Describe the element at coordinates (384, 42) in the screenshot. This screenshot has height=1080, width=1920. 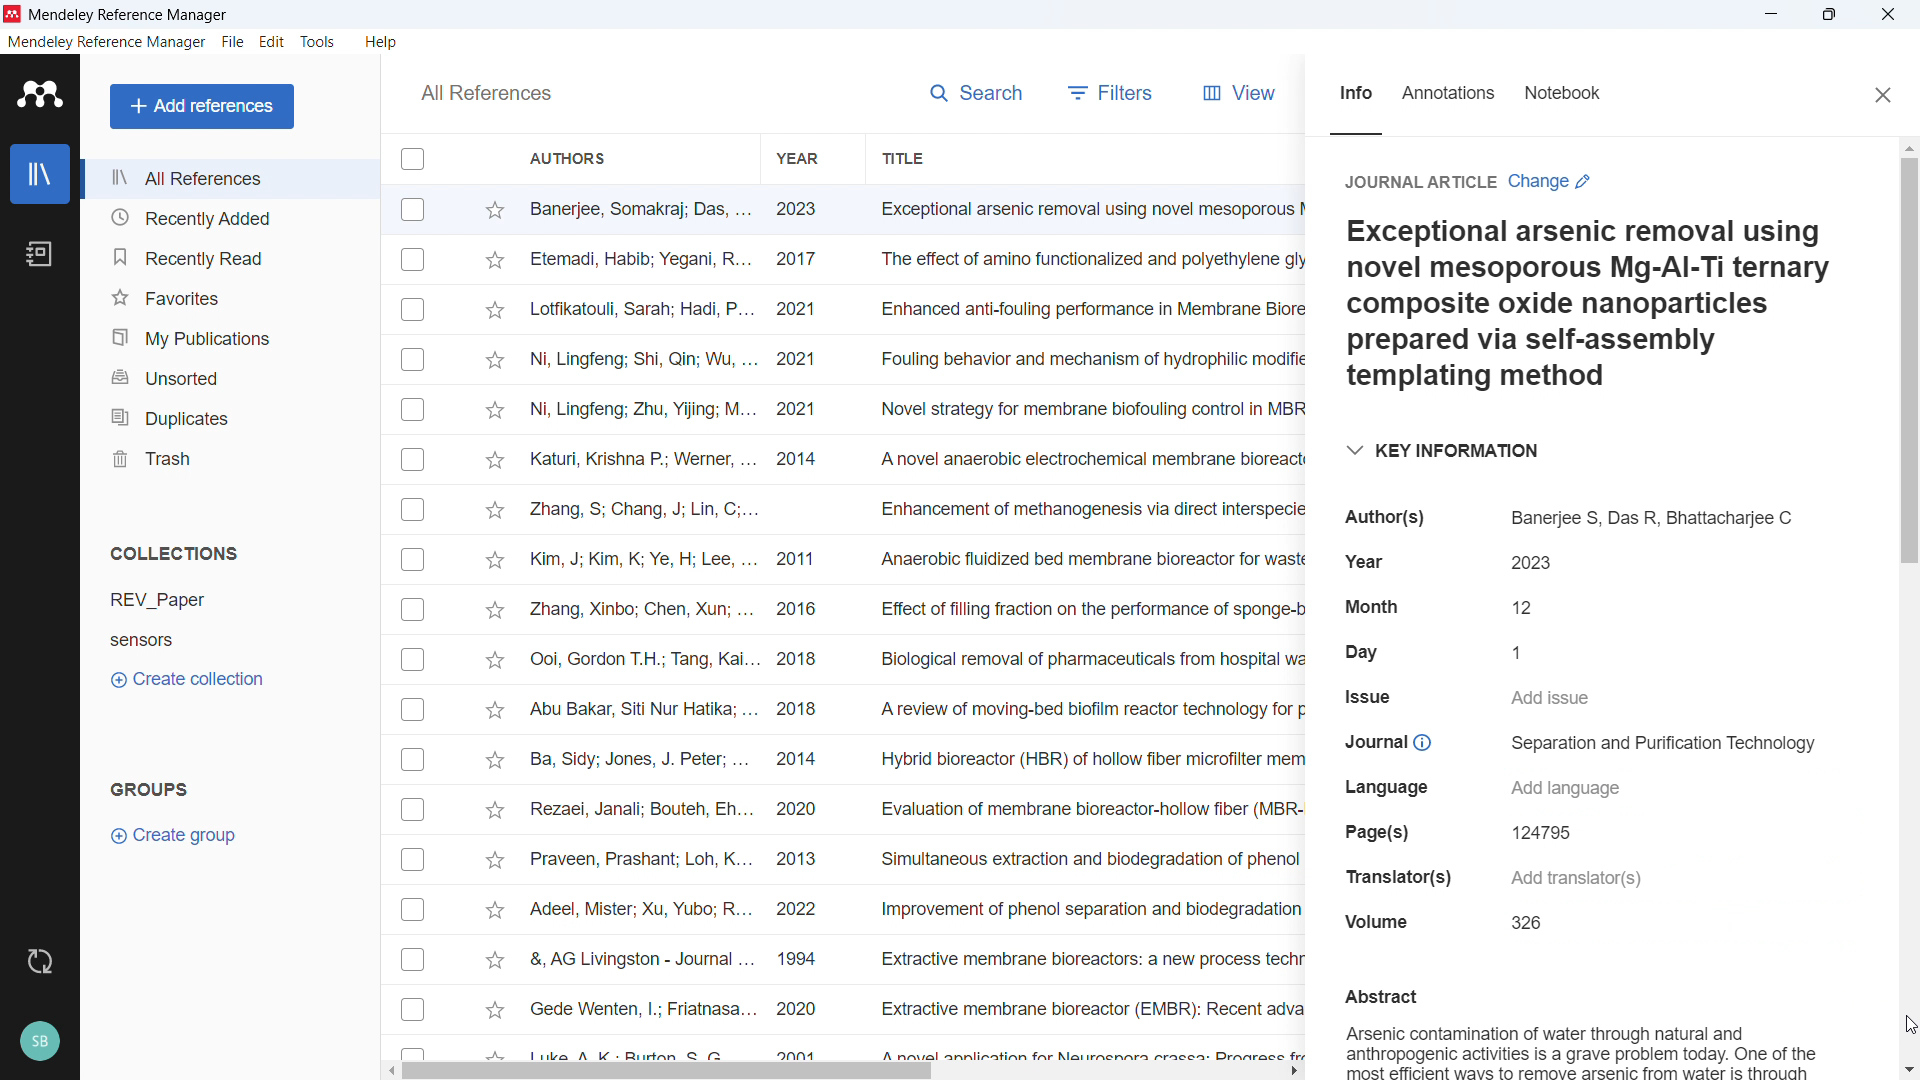
I see `help ` at that location.